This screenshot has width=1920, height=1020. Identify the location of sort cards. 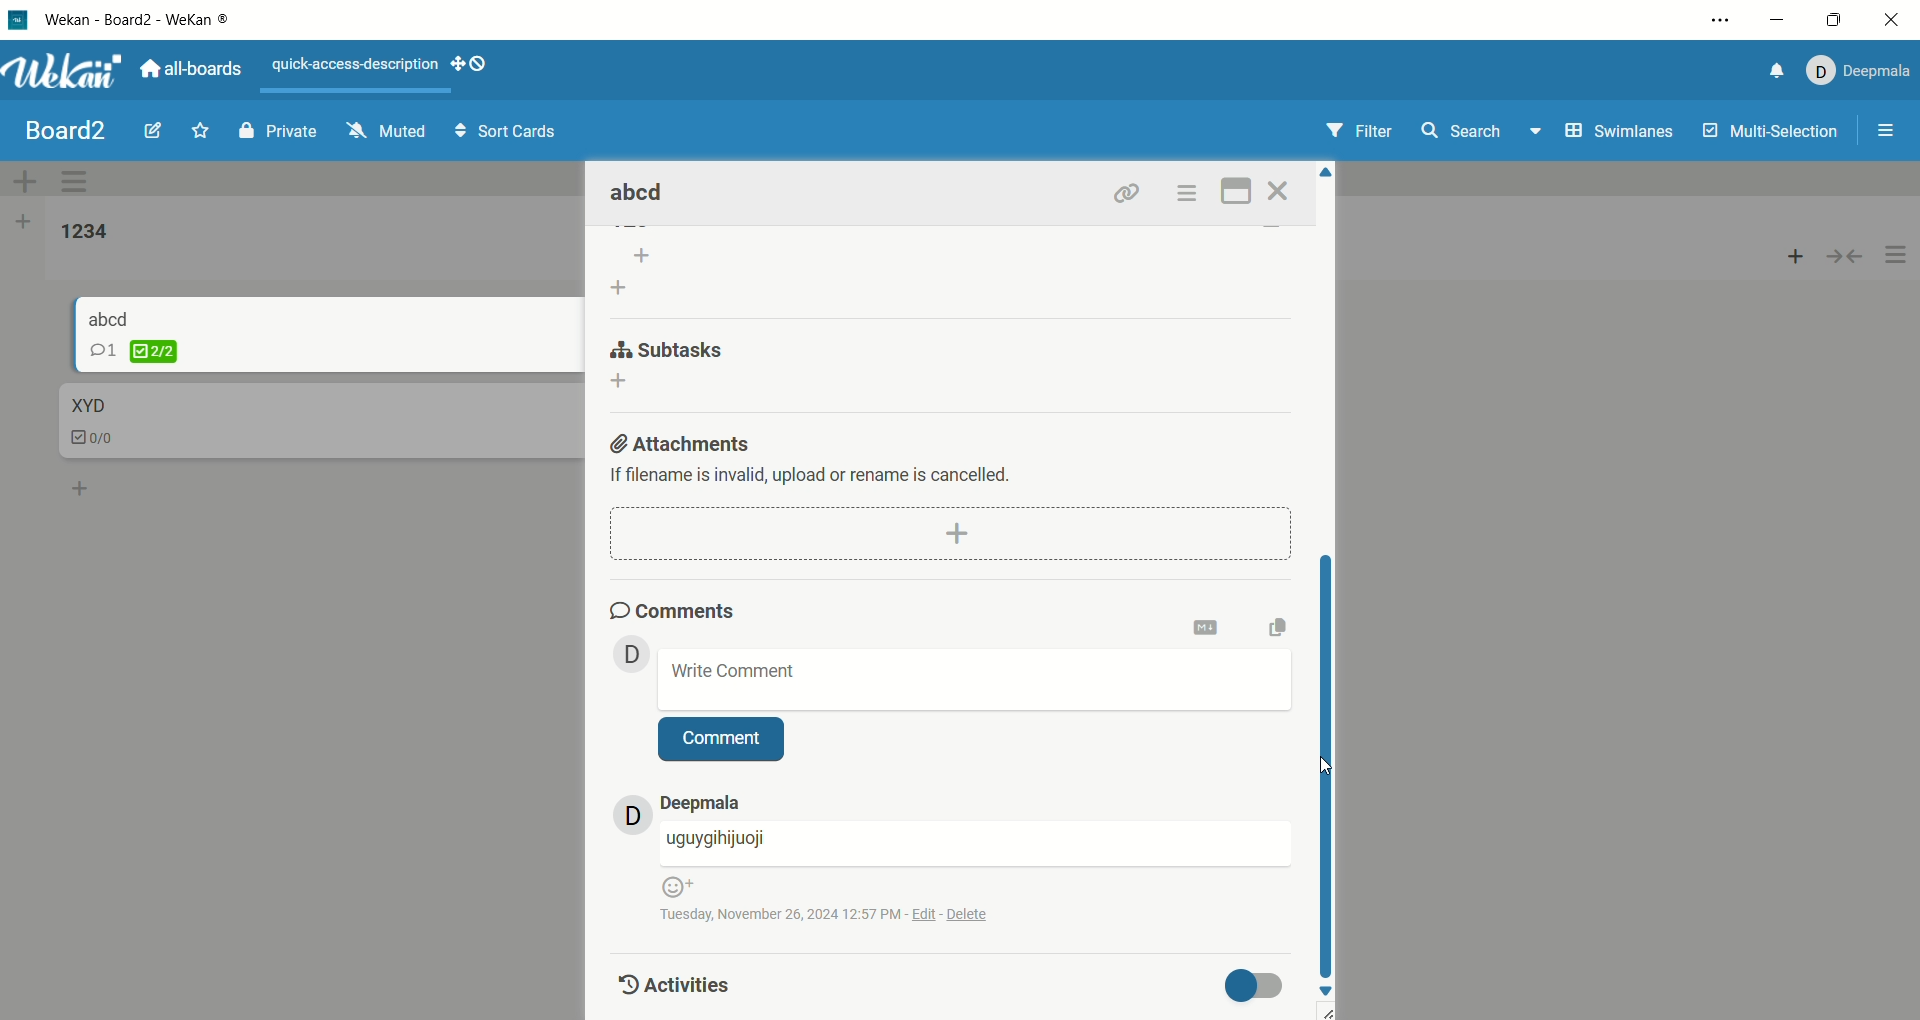
(505, 133).